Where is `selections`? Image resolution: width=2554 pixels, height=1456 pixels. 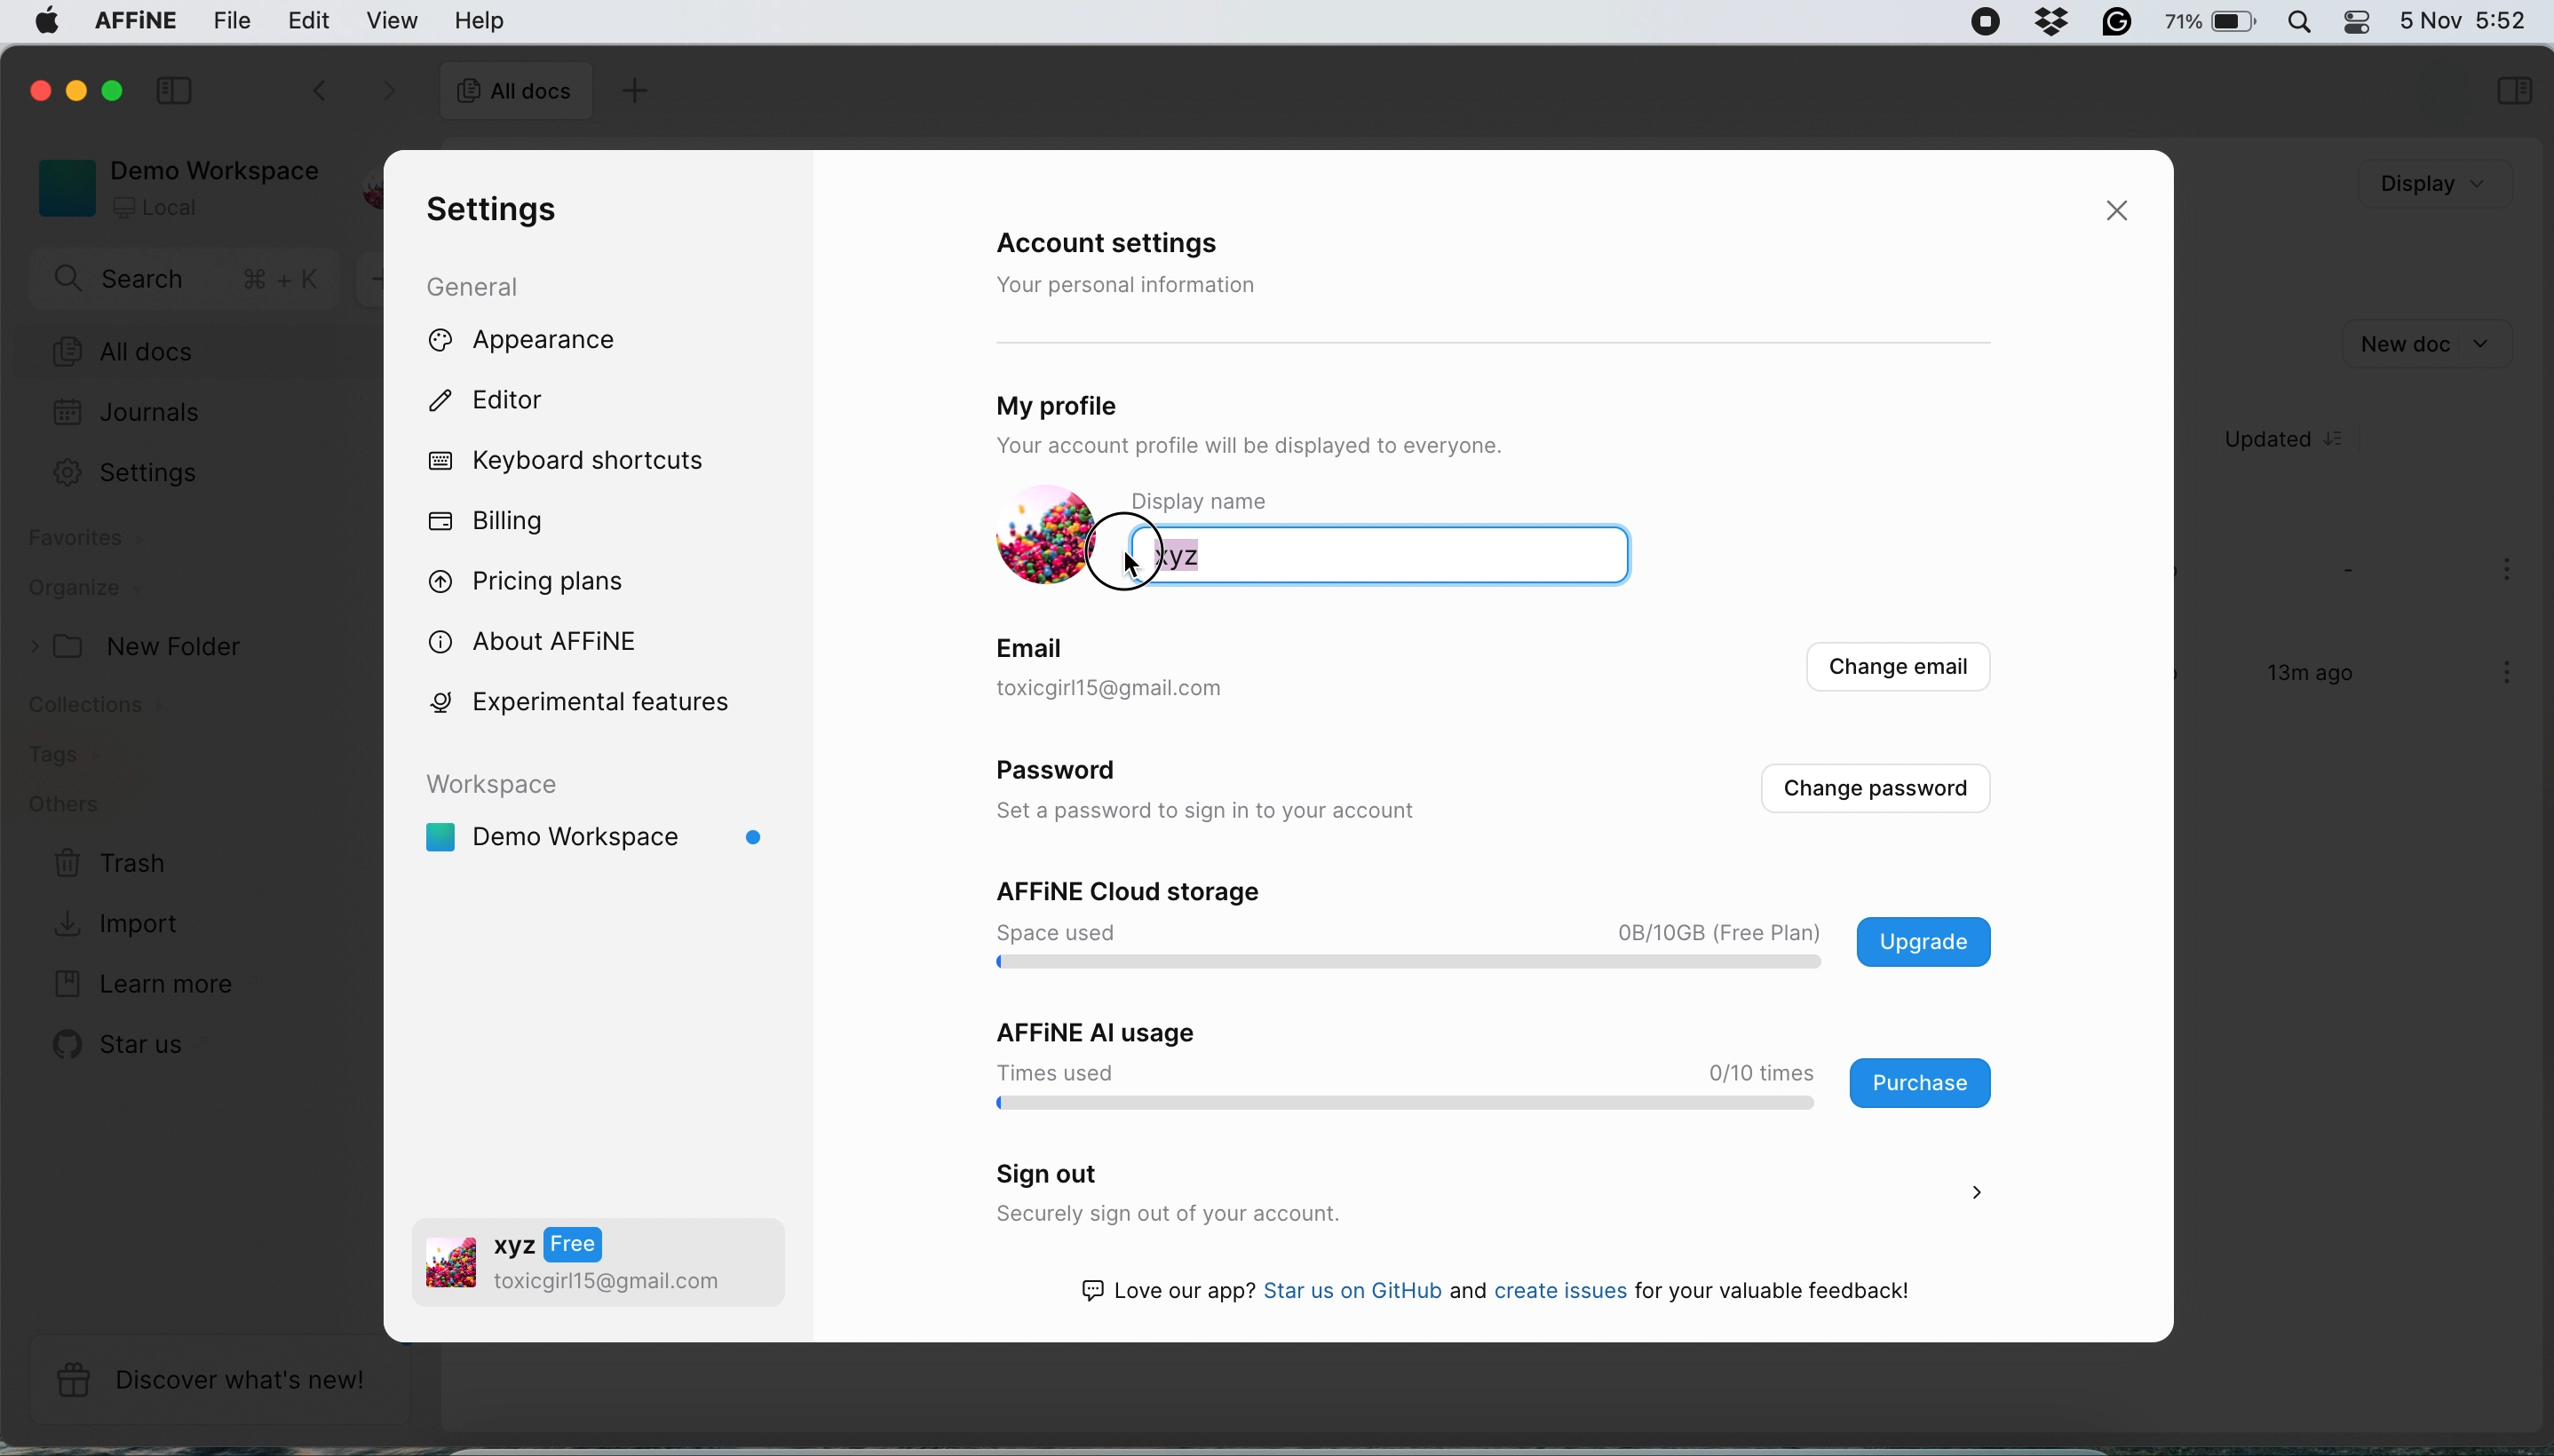 selections is located at coordinates (2513, 93).